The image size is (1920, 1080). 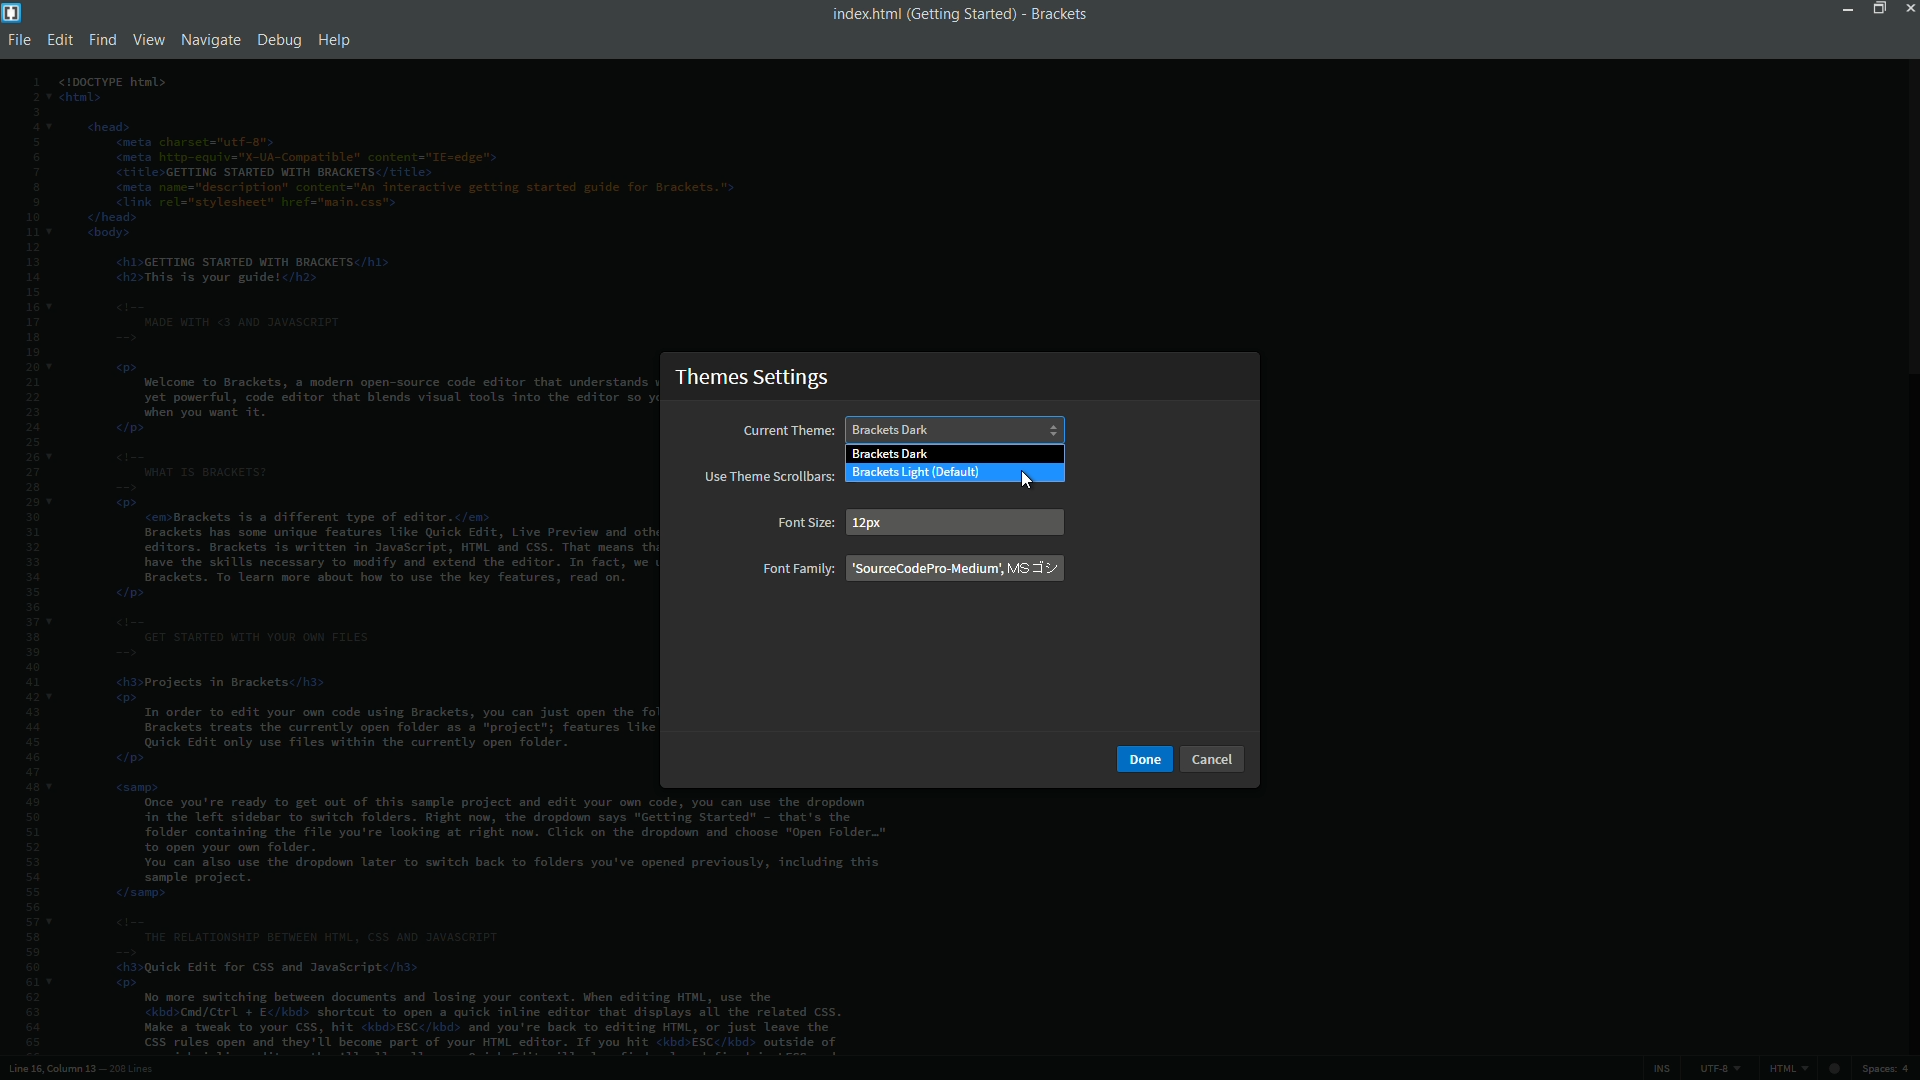 I want to click on cursor, so click(x=1056, y=438).